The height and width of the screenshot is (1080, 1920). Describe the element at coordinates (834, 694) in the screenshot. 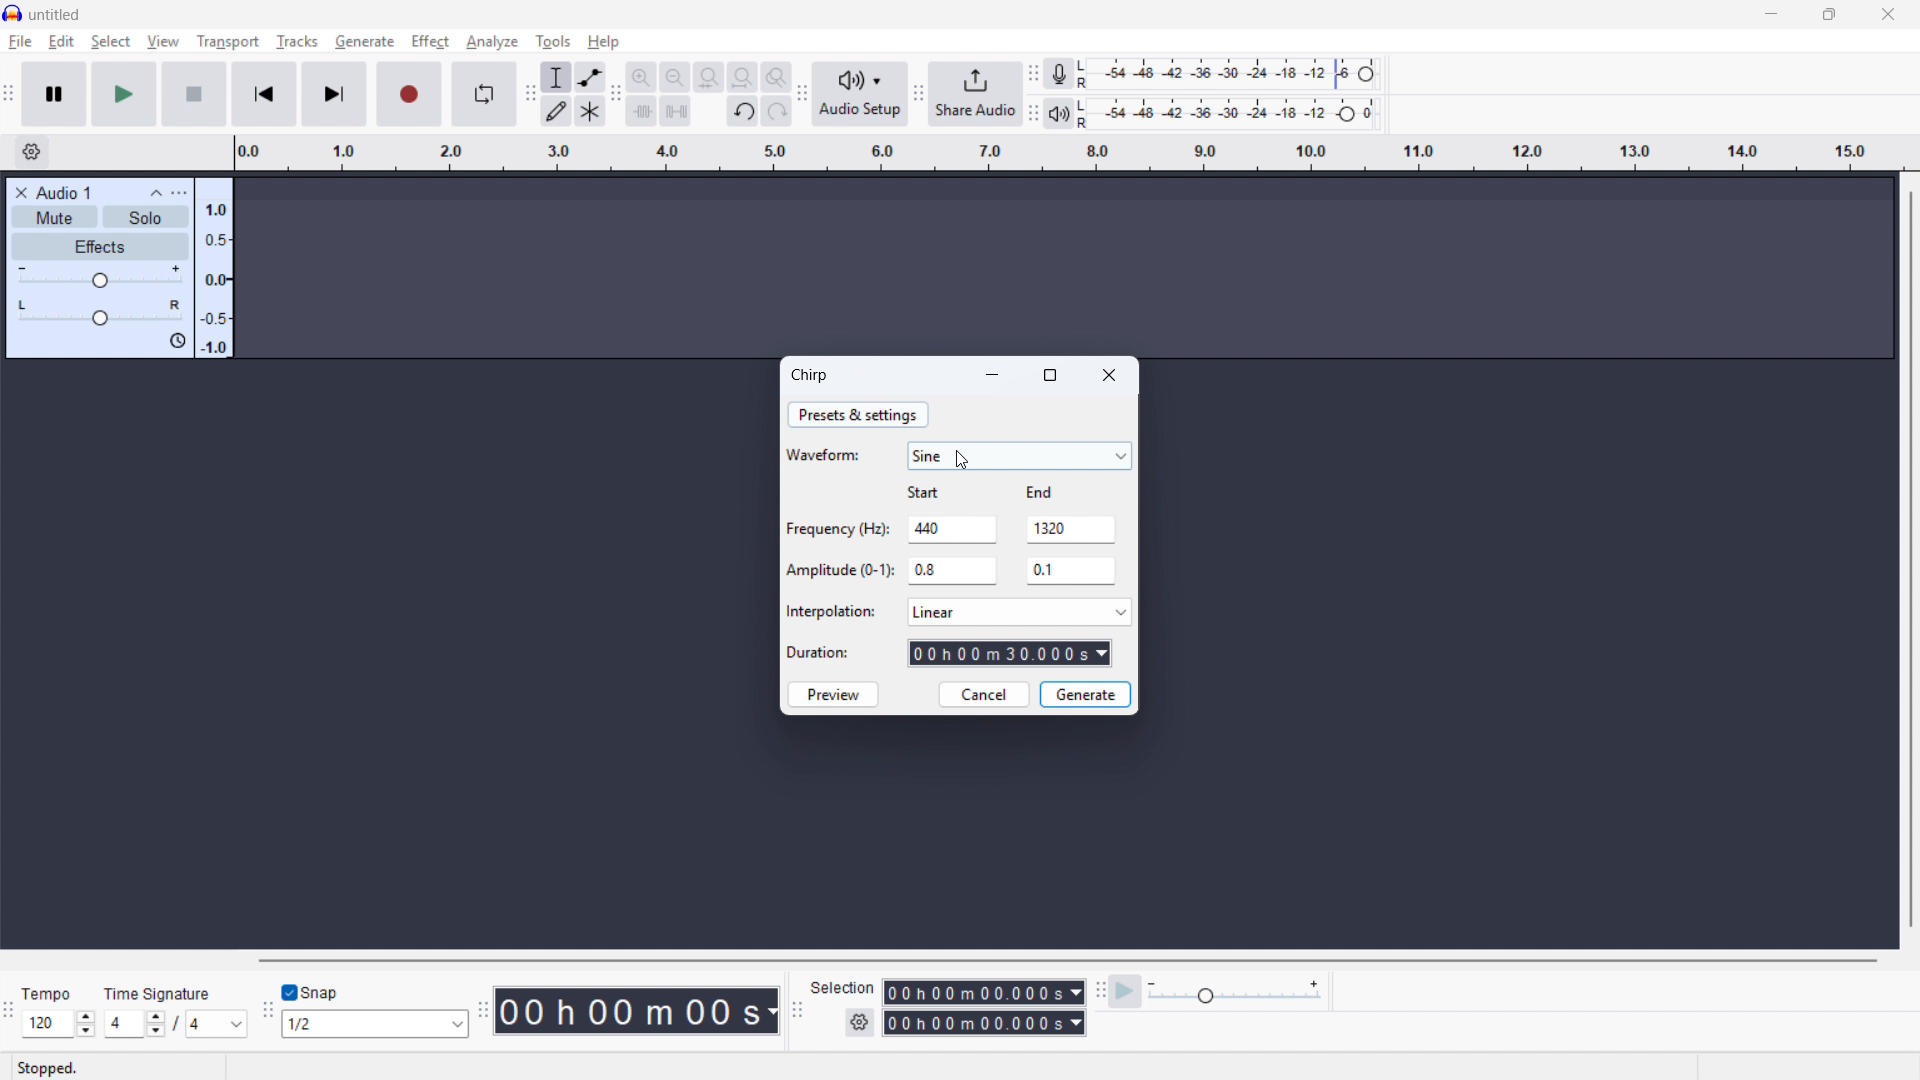

I see `Preview ` at that location.